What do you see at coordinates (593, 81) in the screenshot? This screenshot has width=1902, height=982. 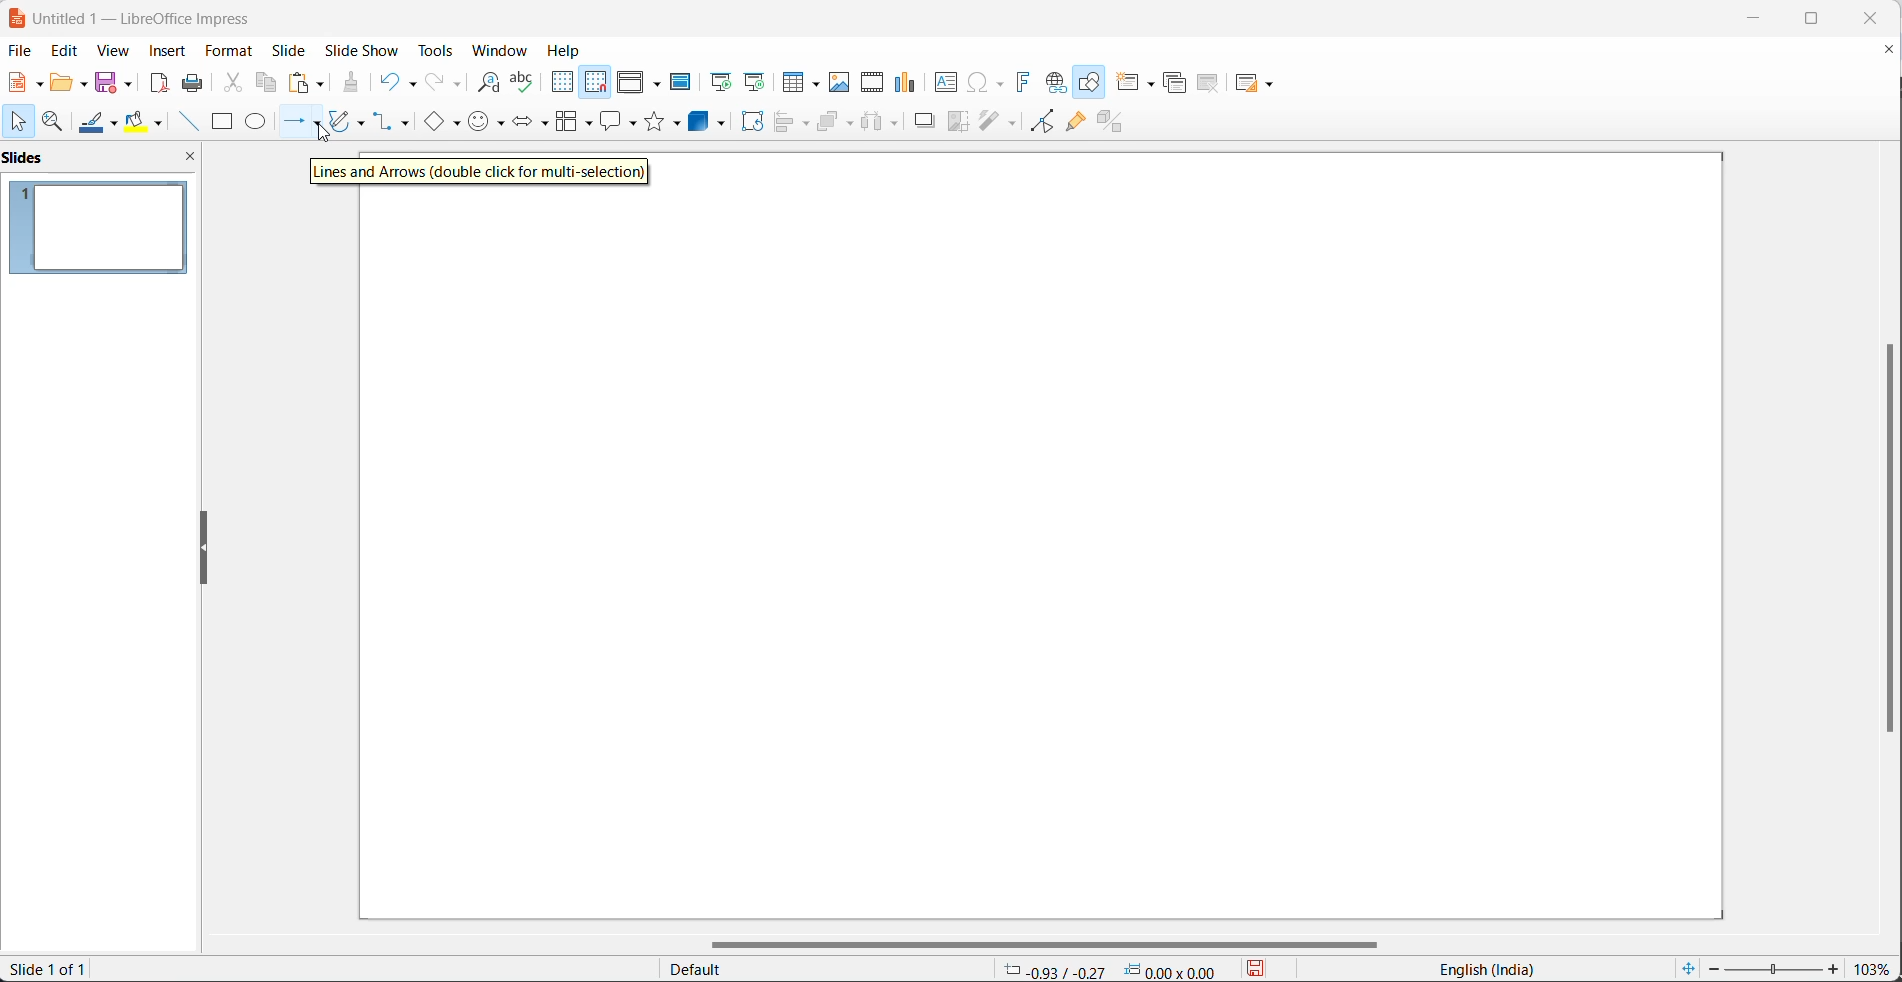 I see `snap to grid` at bounding box center [593, 81].